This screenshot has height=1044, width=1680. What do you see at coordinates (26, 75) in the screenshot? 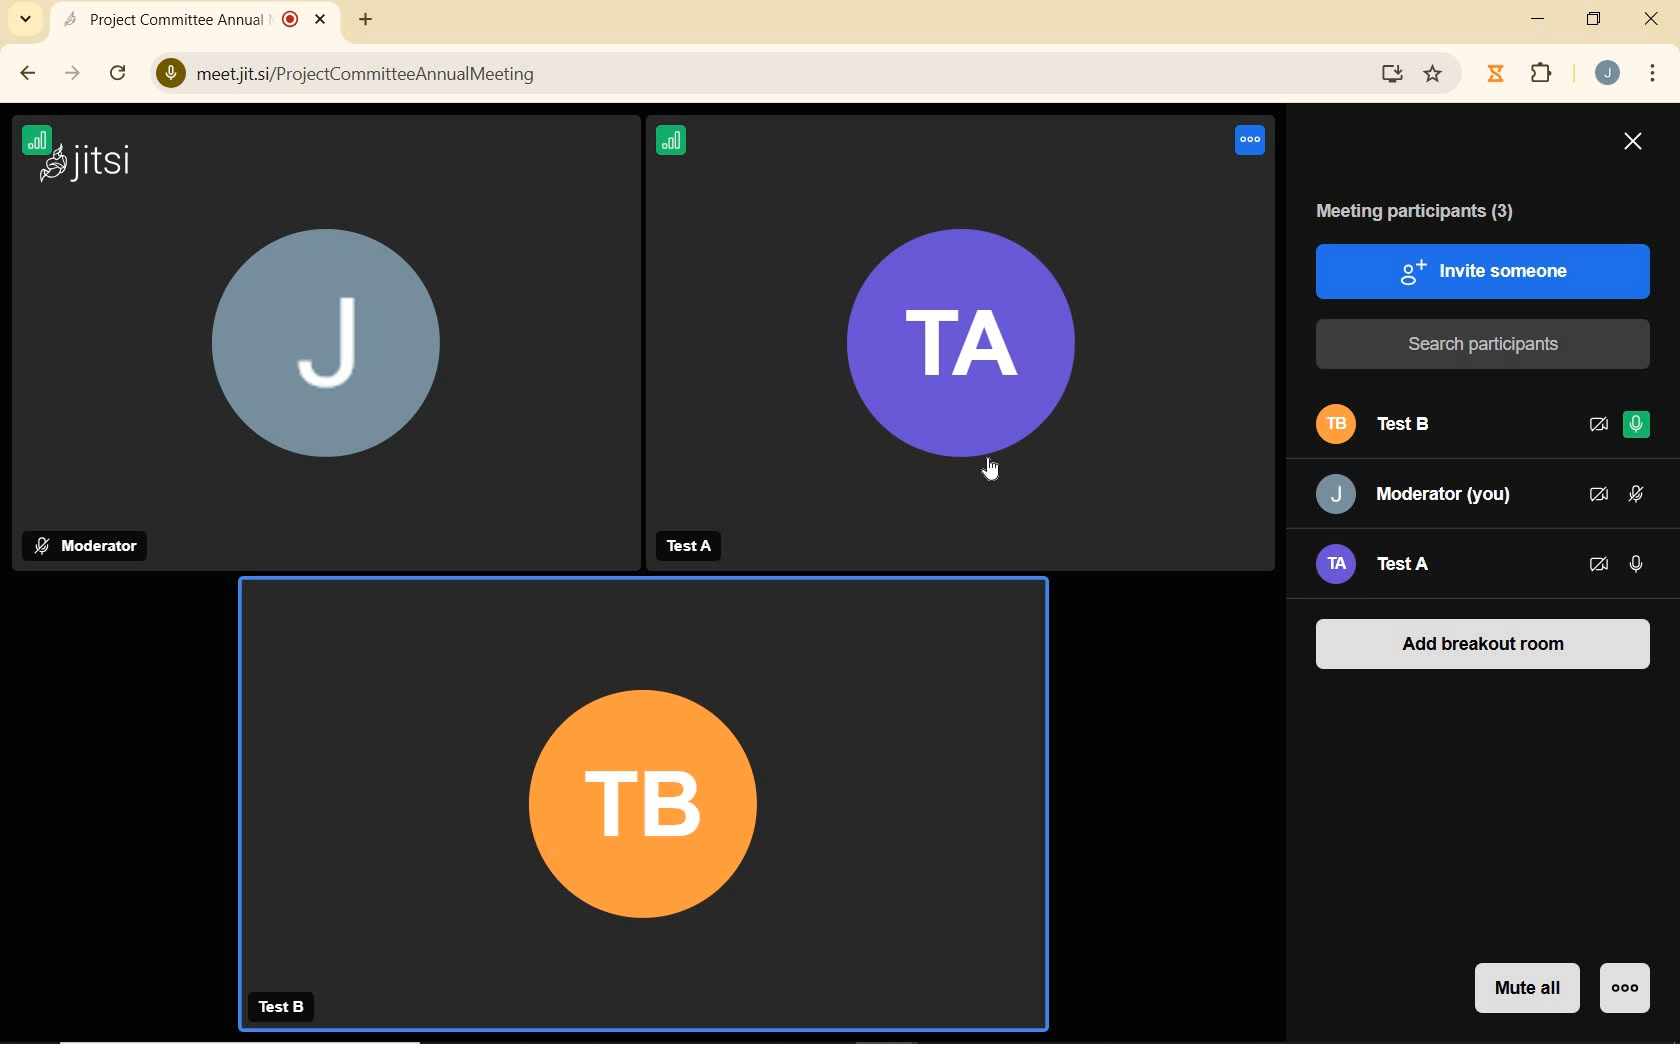
I see `BACK` at bounding box center [26, 75].